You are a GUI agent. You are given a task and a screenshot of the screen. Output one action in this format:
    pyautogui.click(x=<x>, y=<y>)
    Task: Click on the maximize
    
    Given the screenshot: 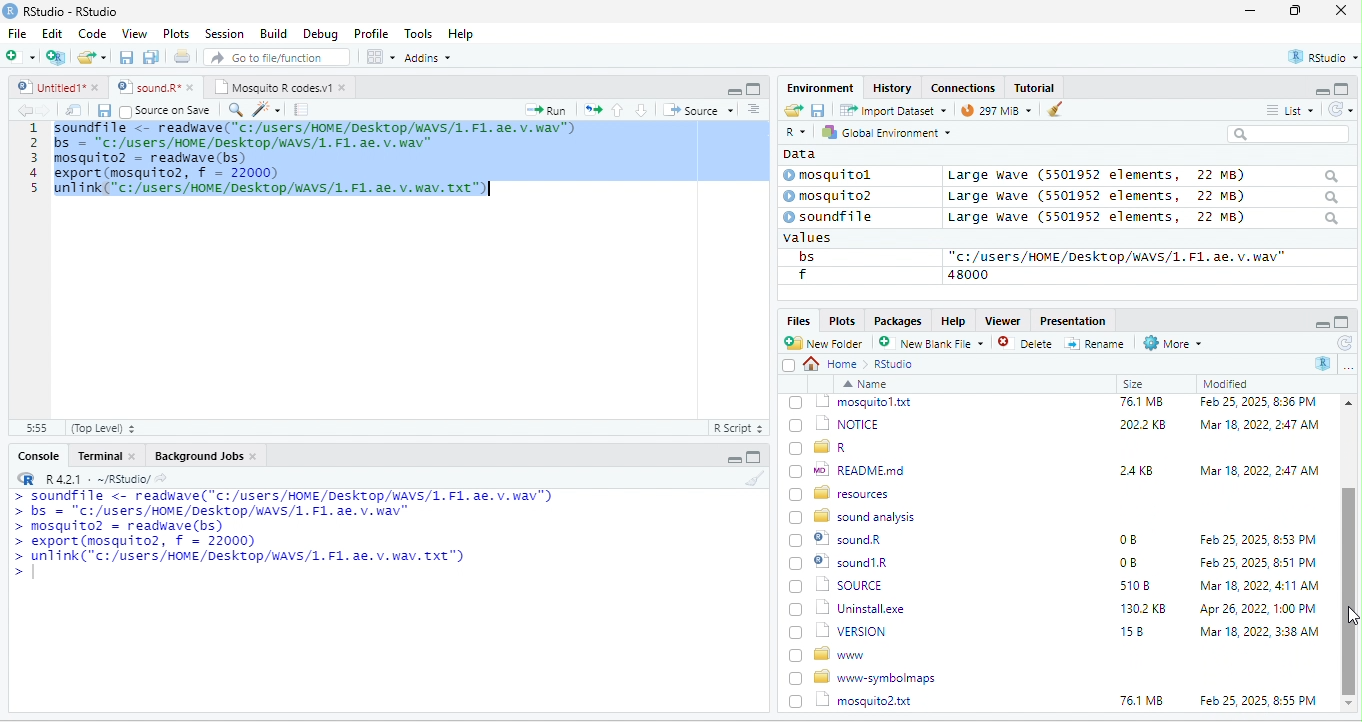 What is the action you would take?
    pyautogui.click(x=1299, y=12)
    